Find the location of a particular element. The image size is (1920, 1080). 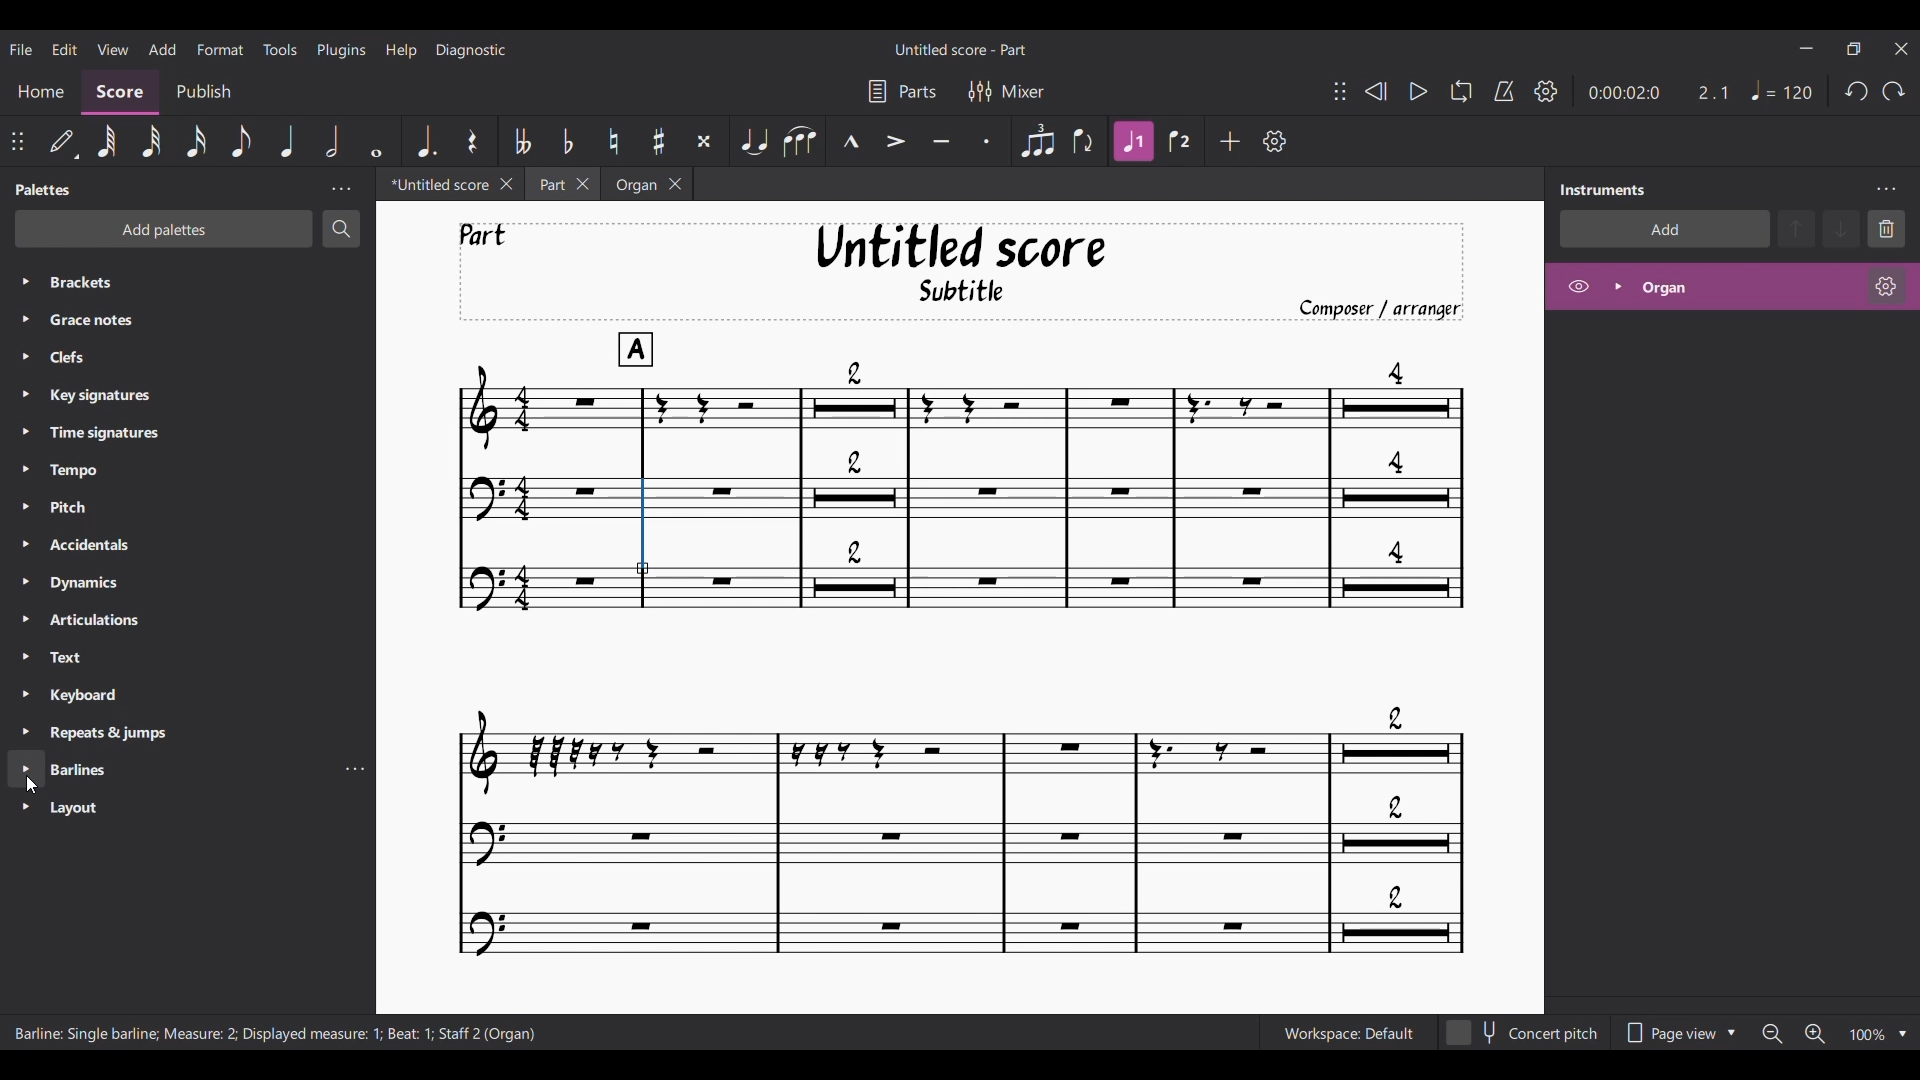

Close interface is located at coordinates (1902, 49).